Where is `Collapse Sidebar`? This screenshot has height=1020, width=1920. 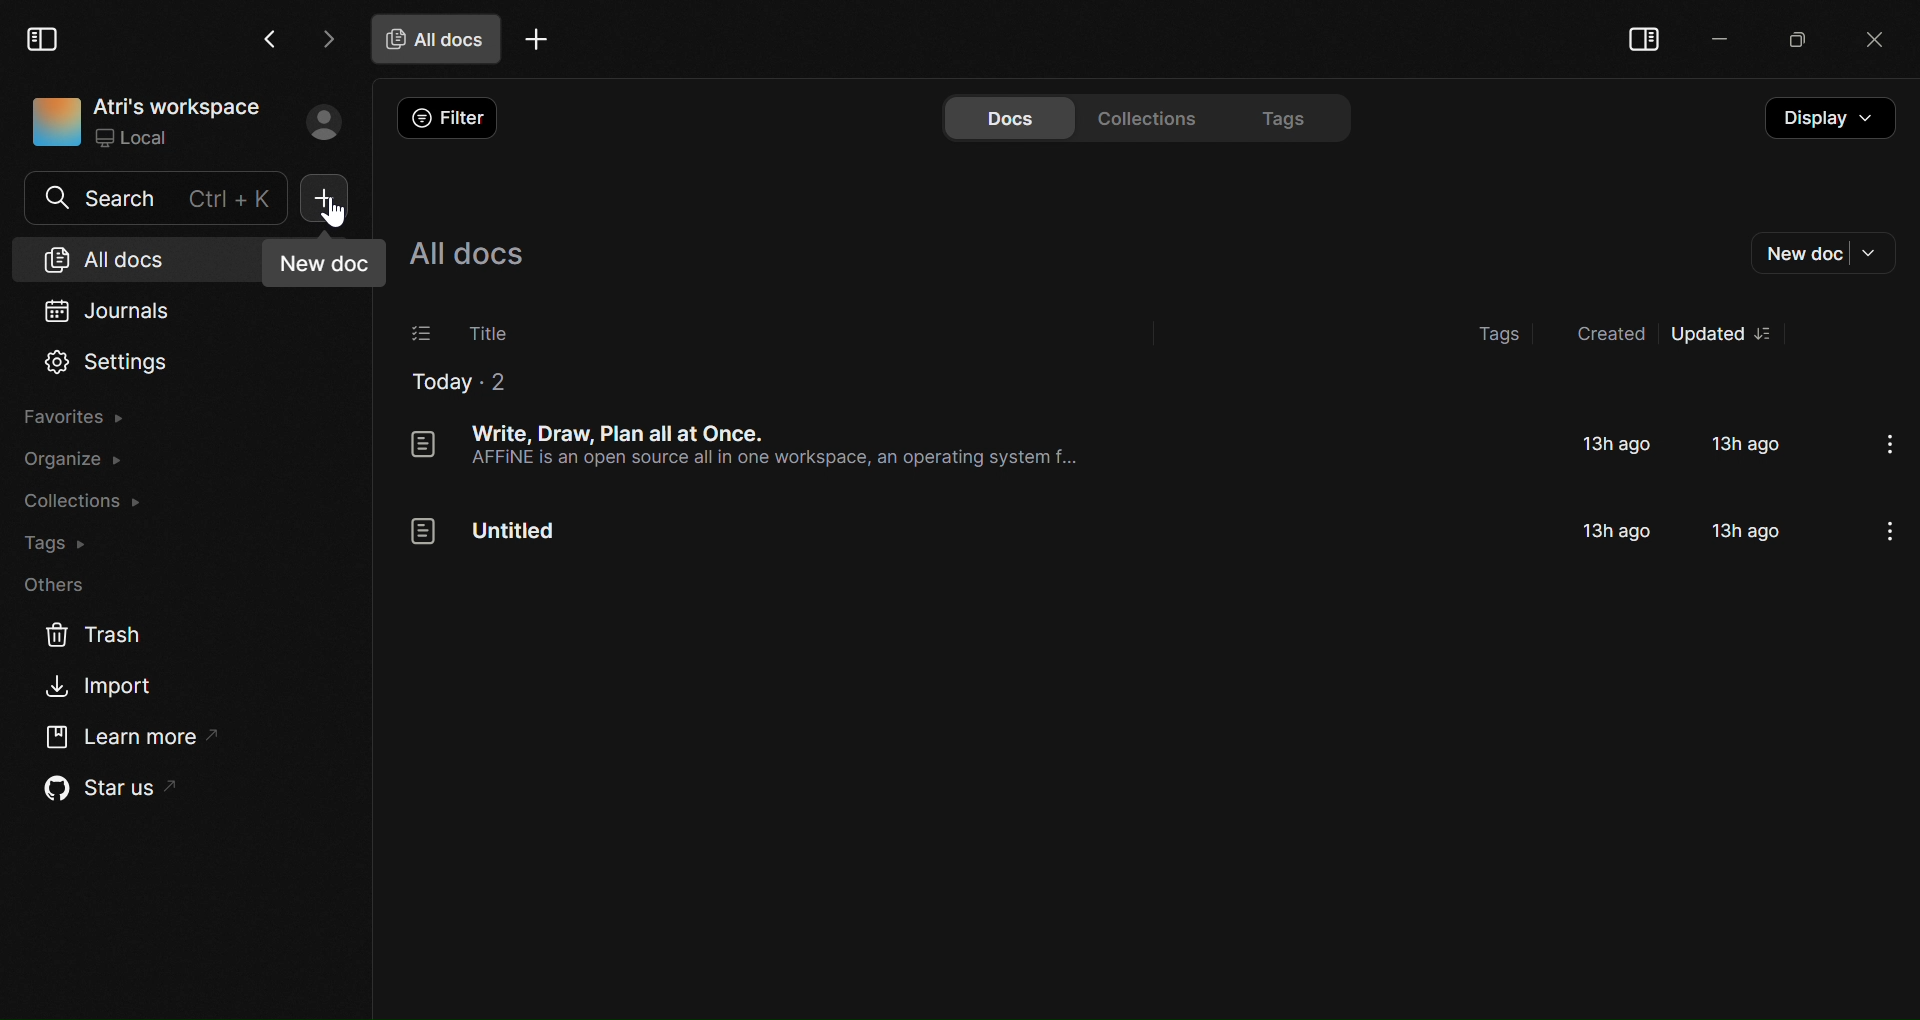 Collapse Sidebar is located at coordinates (44, 36).